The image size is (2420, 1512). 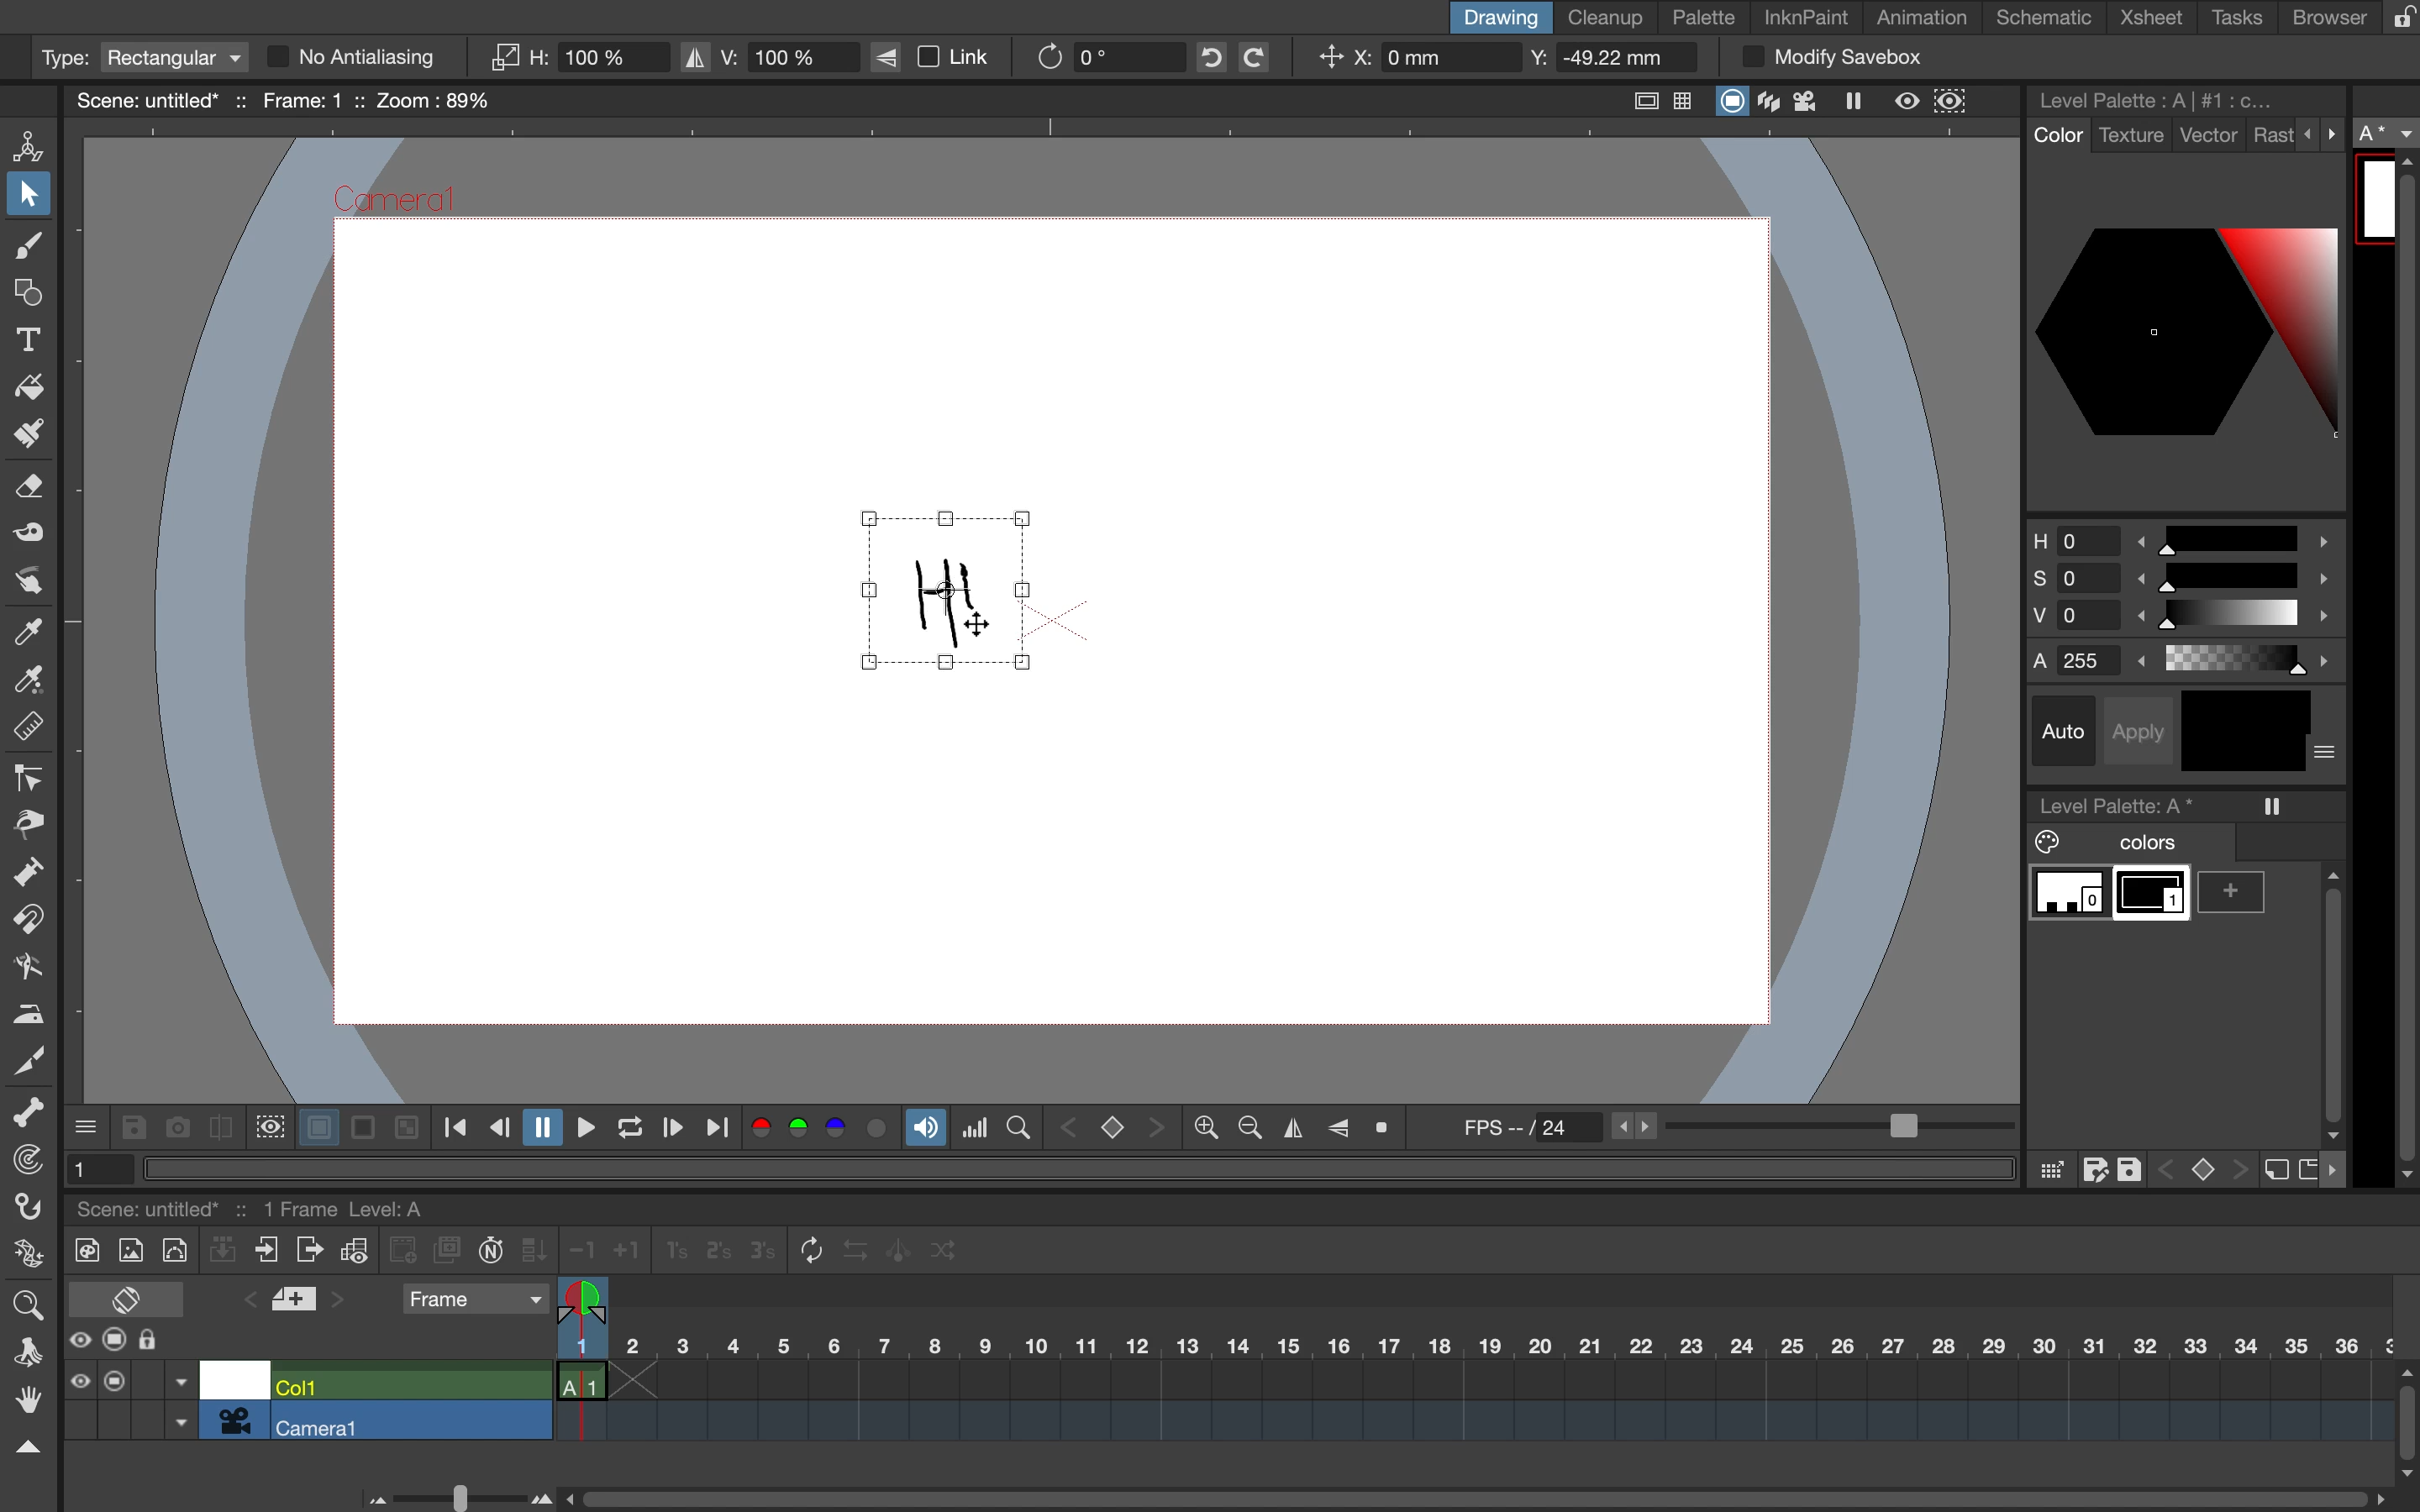 I want to click on fill tool, so click(x=29, y=382).